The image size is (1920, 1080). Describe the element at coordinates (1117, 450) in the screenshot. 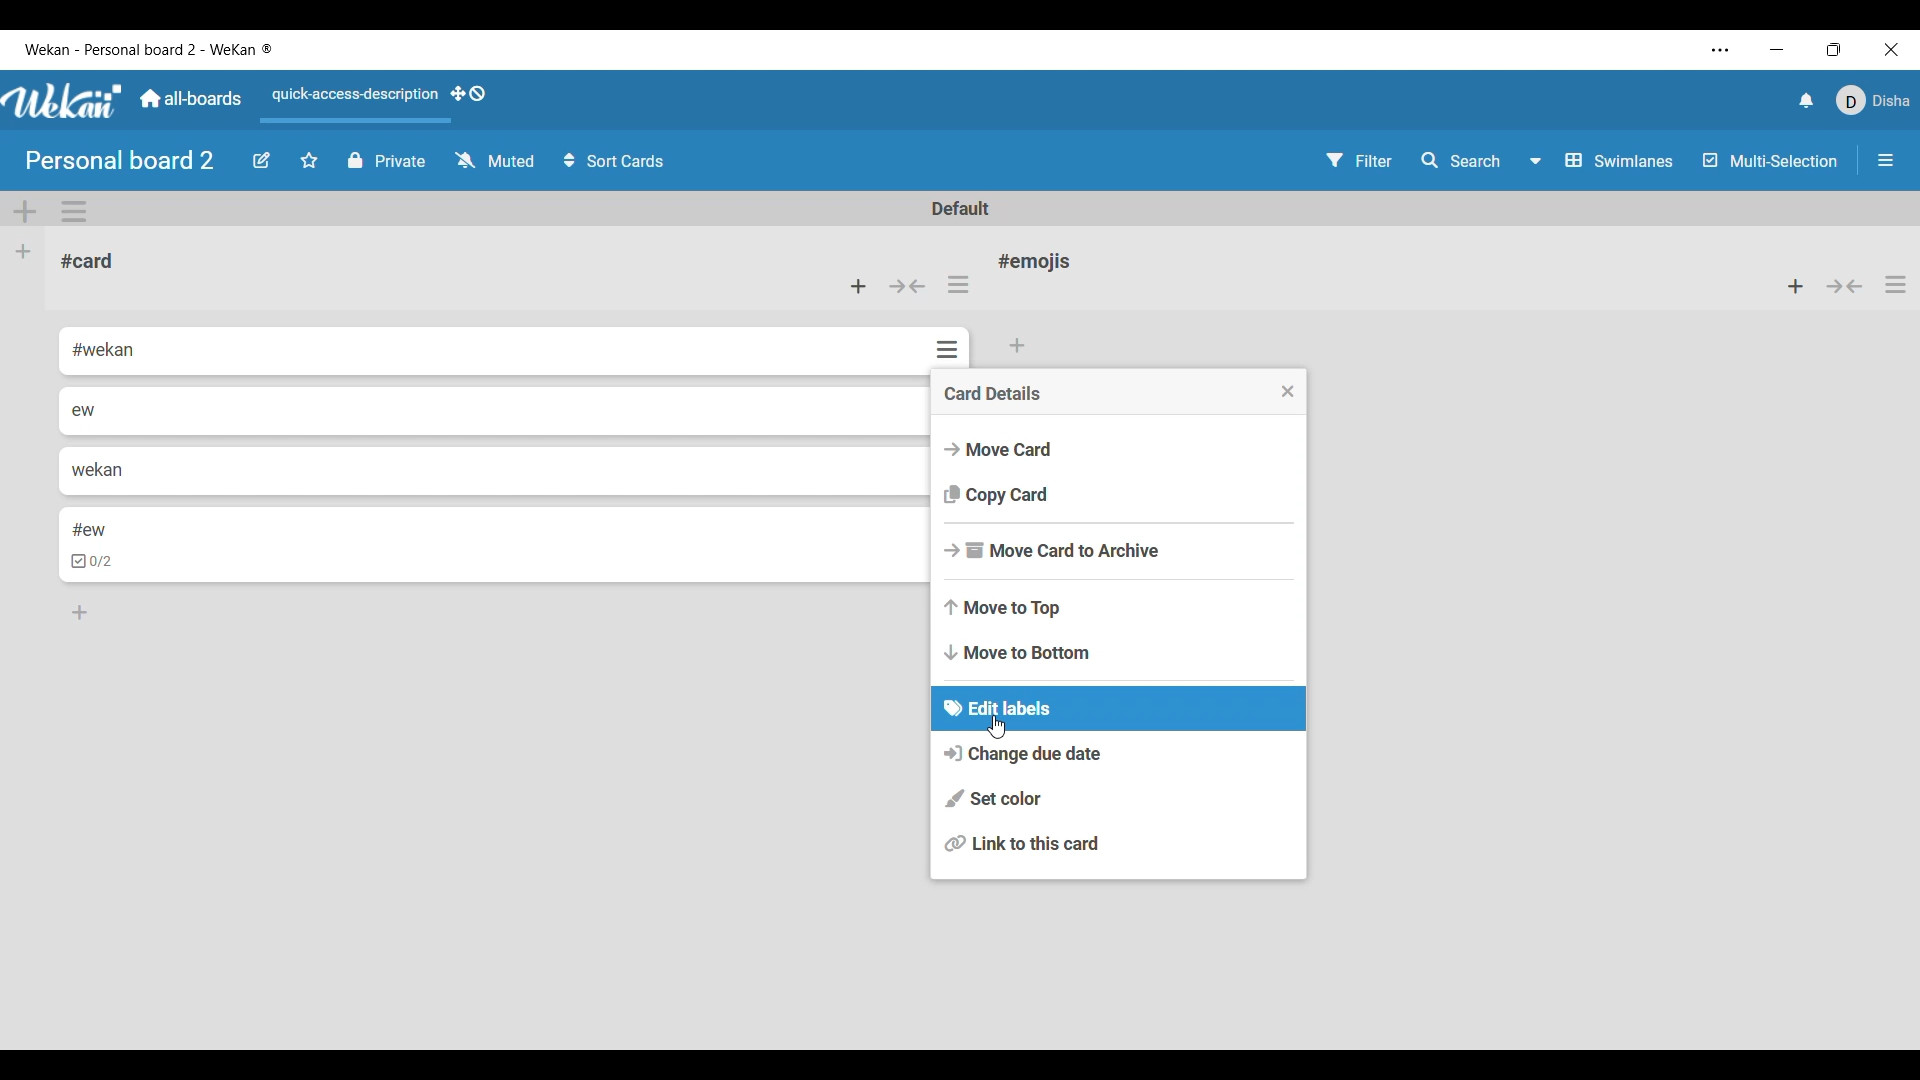

I see `Move card` at that location.